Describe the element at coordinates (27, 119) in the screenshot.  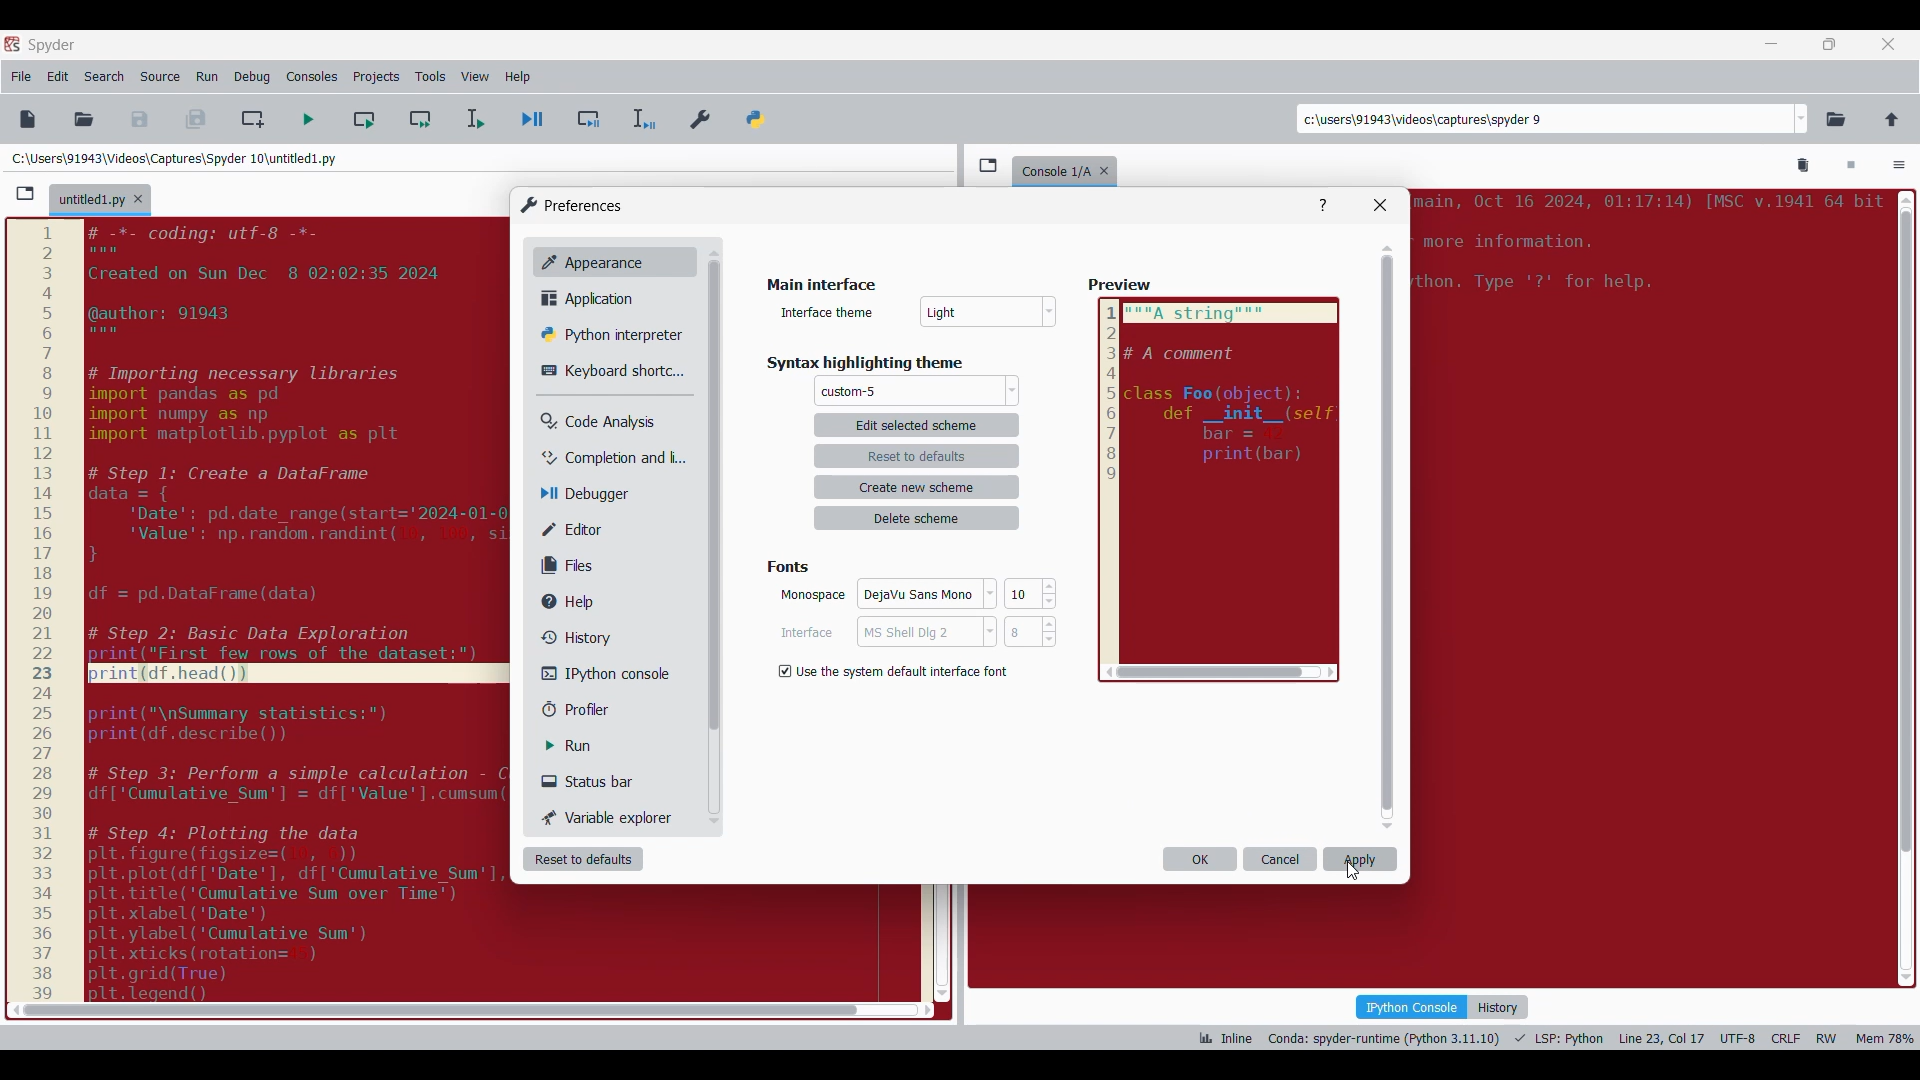
I see `New file` at that location.